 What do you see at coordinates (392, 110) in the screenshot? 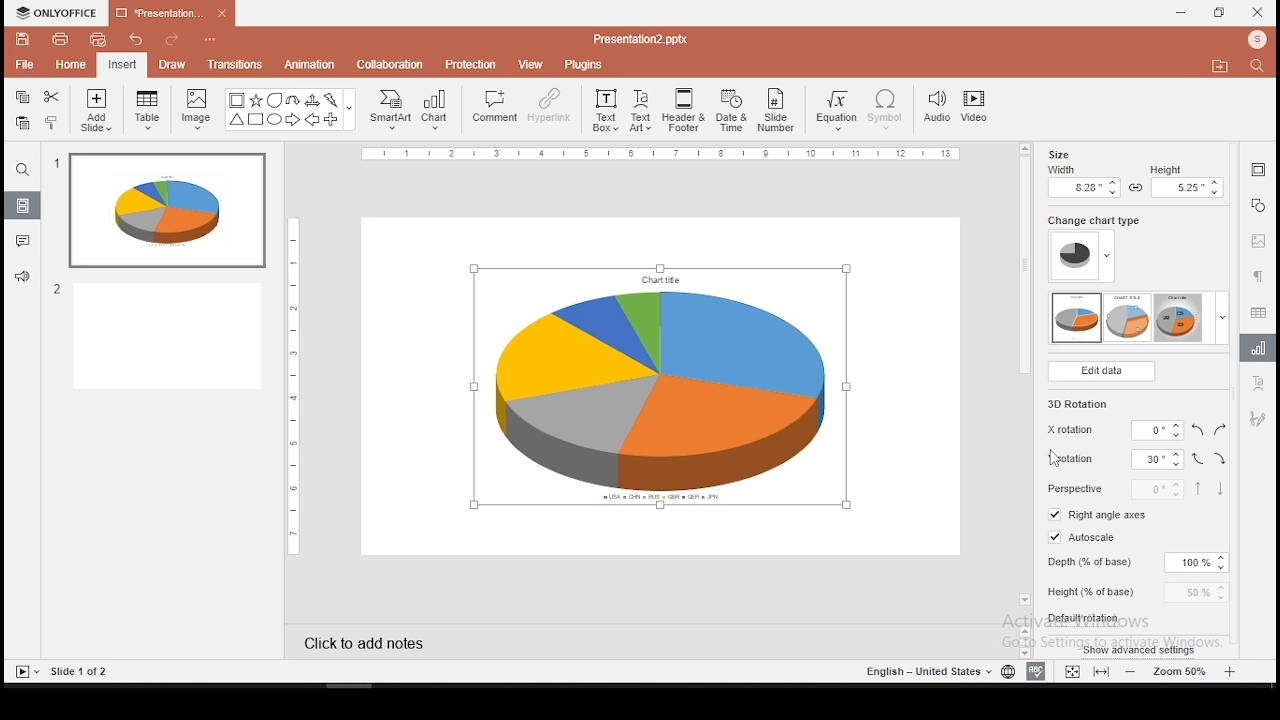
I see `smart art` at bounding box center [392, 110].